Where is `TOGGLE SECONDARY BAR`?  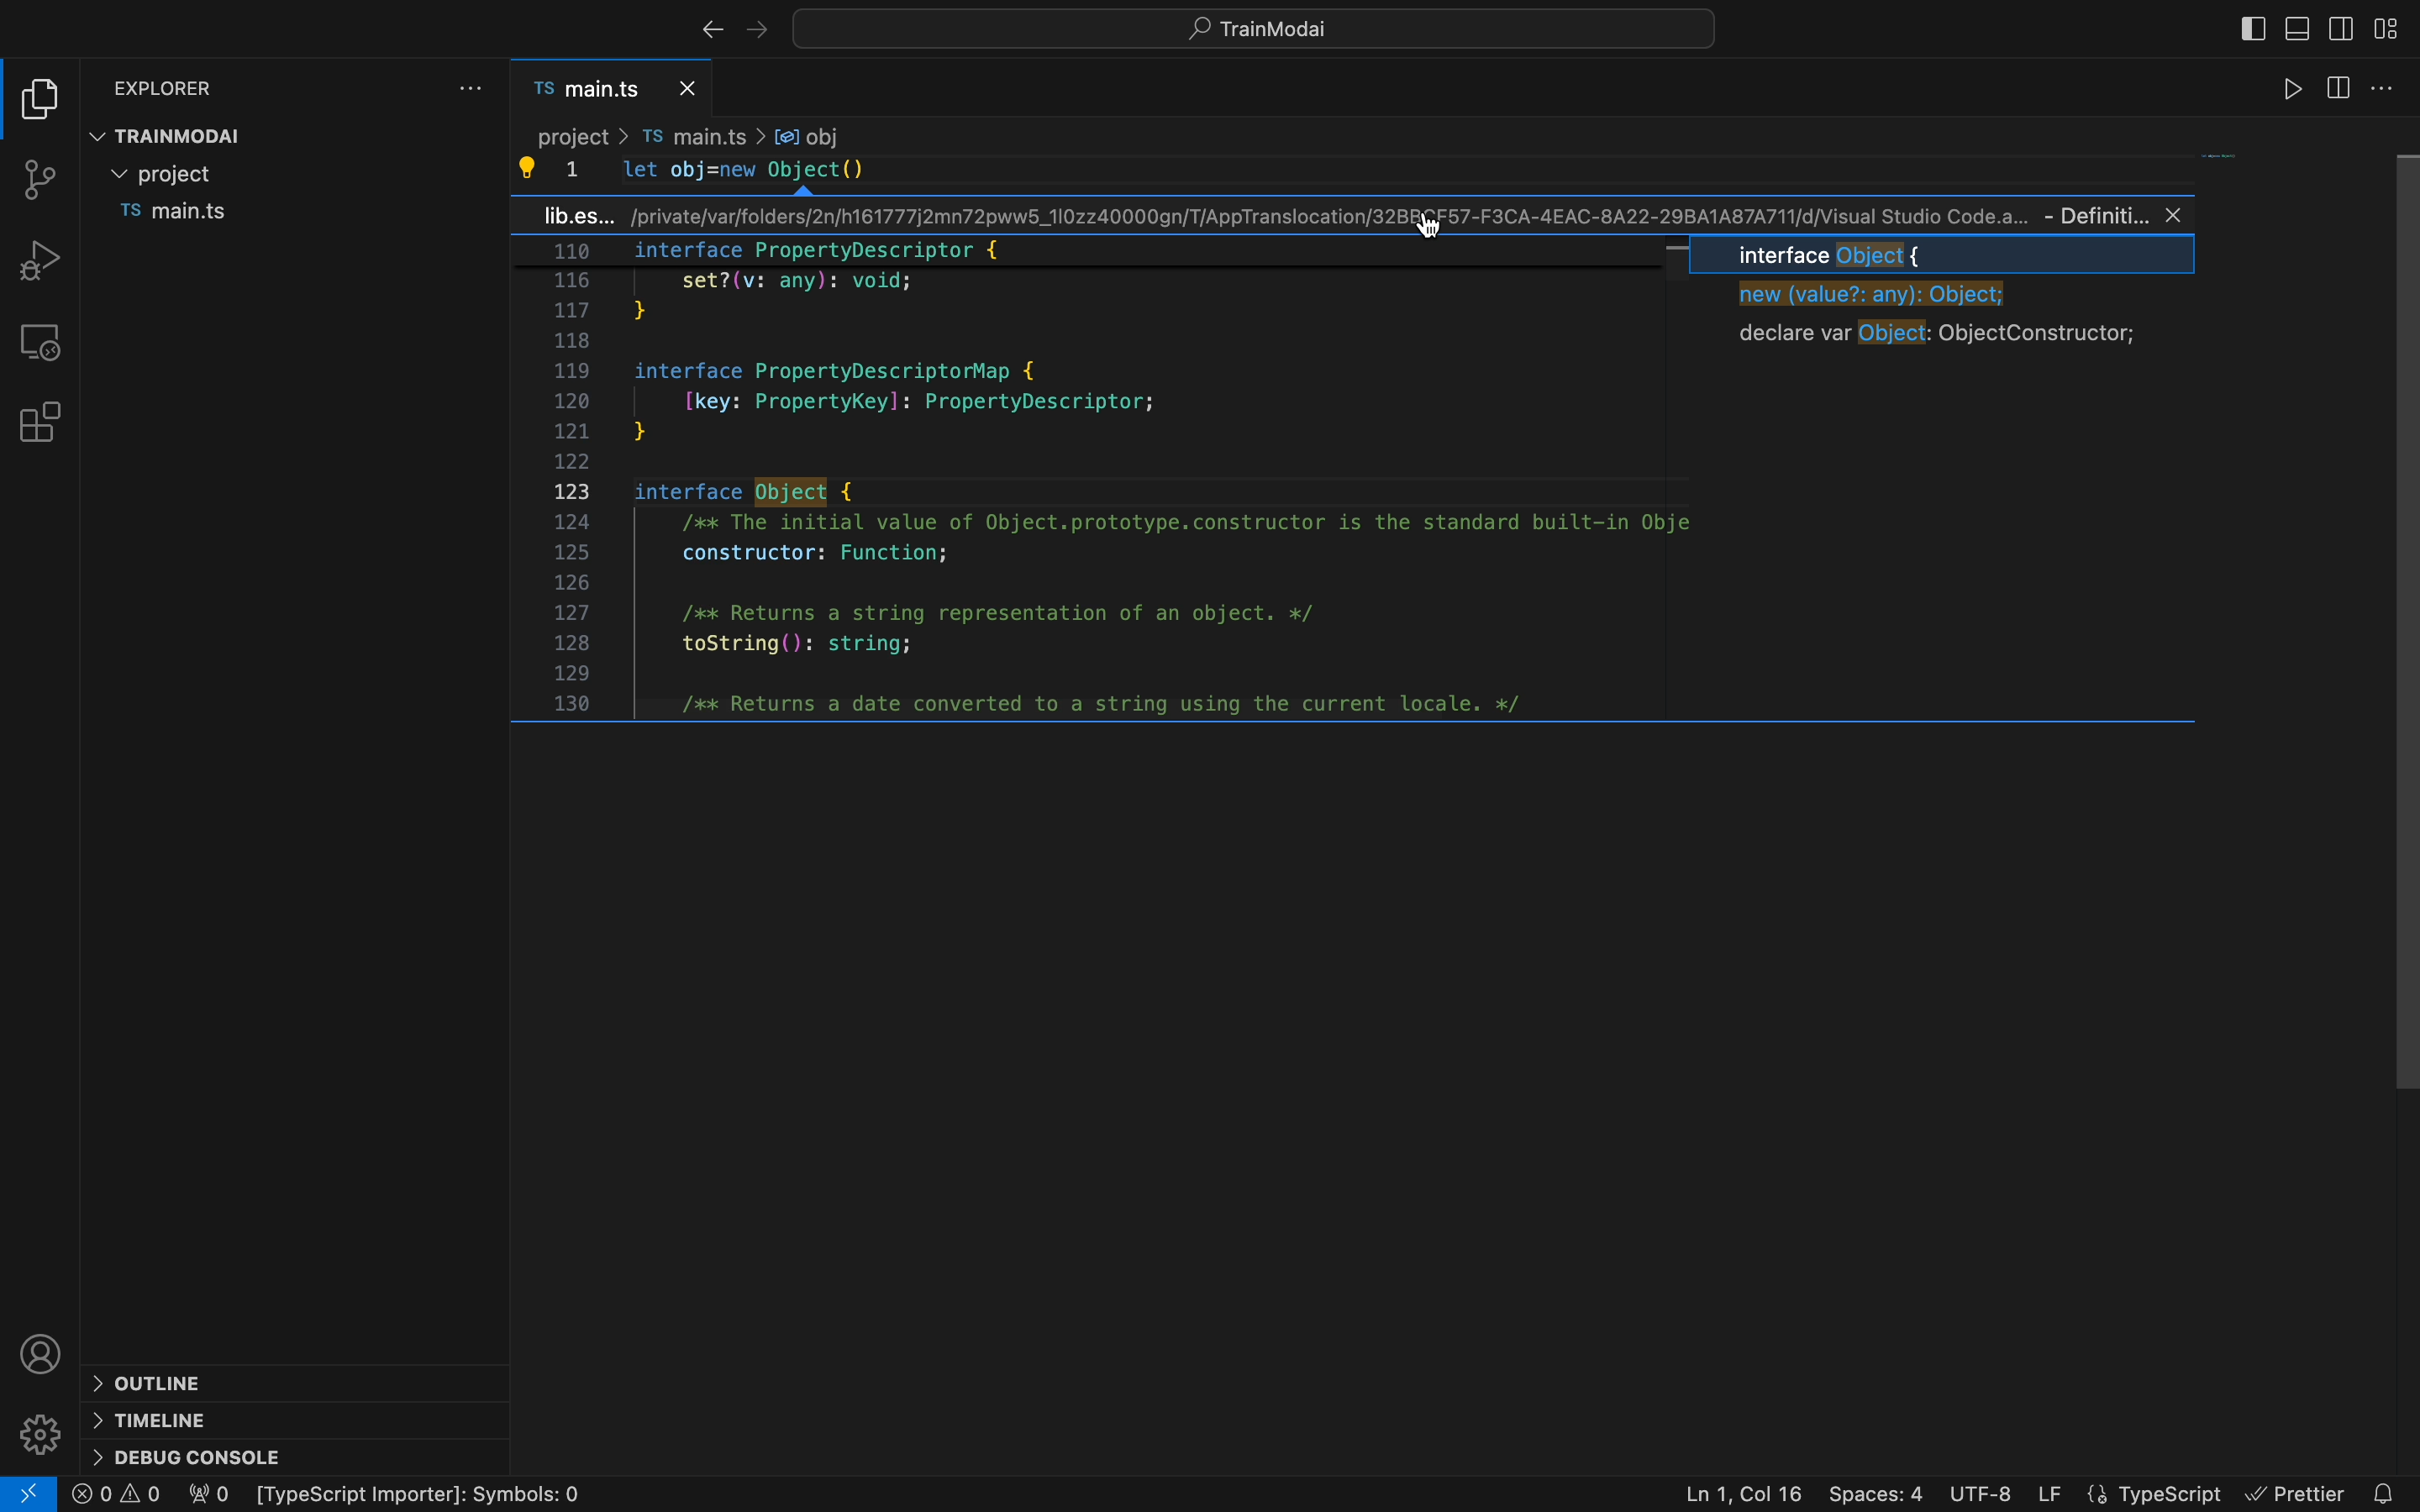 TOGGLE SECONDARY BAR is located at coordinates (2337, 30).